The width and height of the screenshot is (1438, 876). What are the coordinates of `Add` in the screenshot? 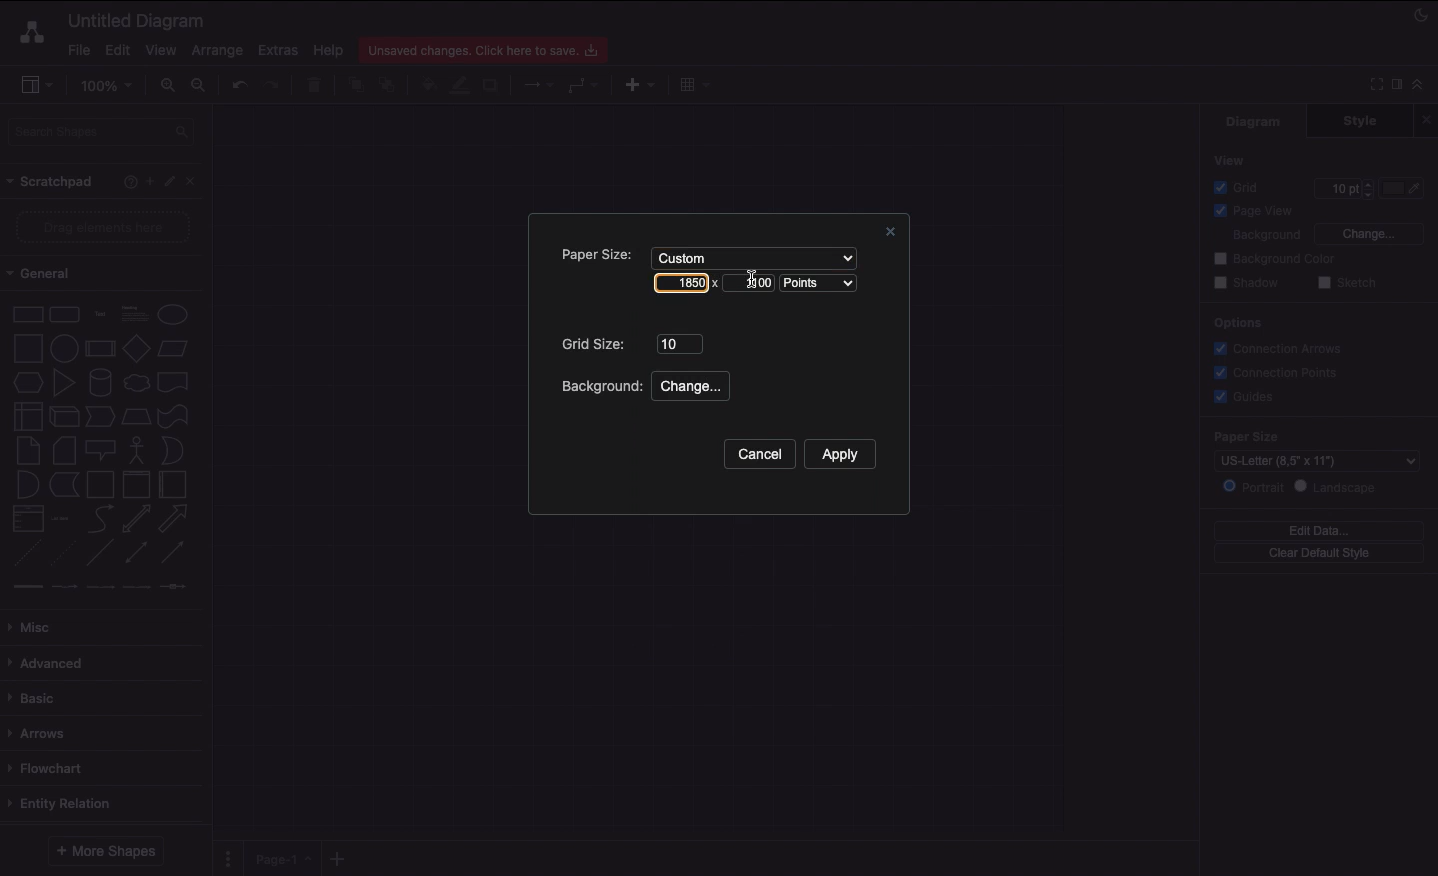 It's located at (149, 180).